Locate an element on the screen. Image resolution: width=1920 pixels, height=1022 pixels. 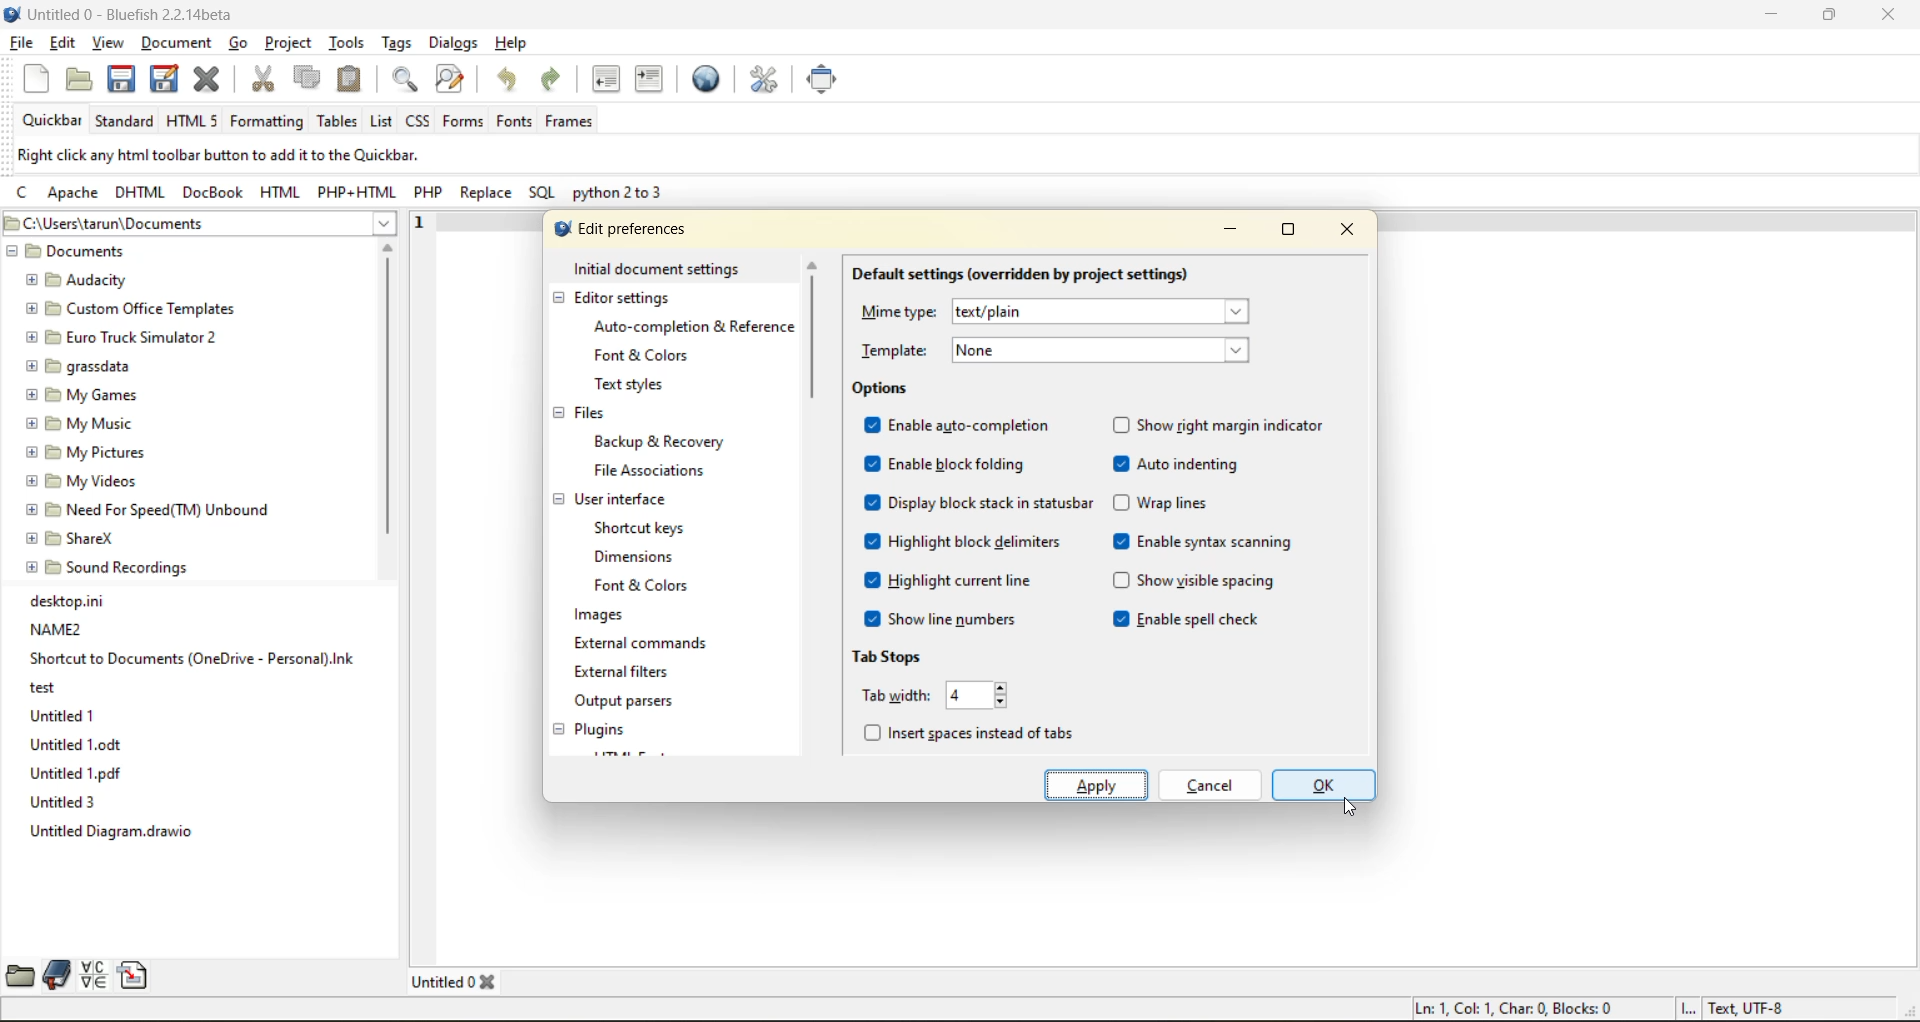
sql is located at coordinates (543, 195).